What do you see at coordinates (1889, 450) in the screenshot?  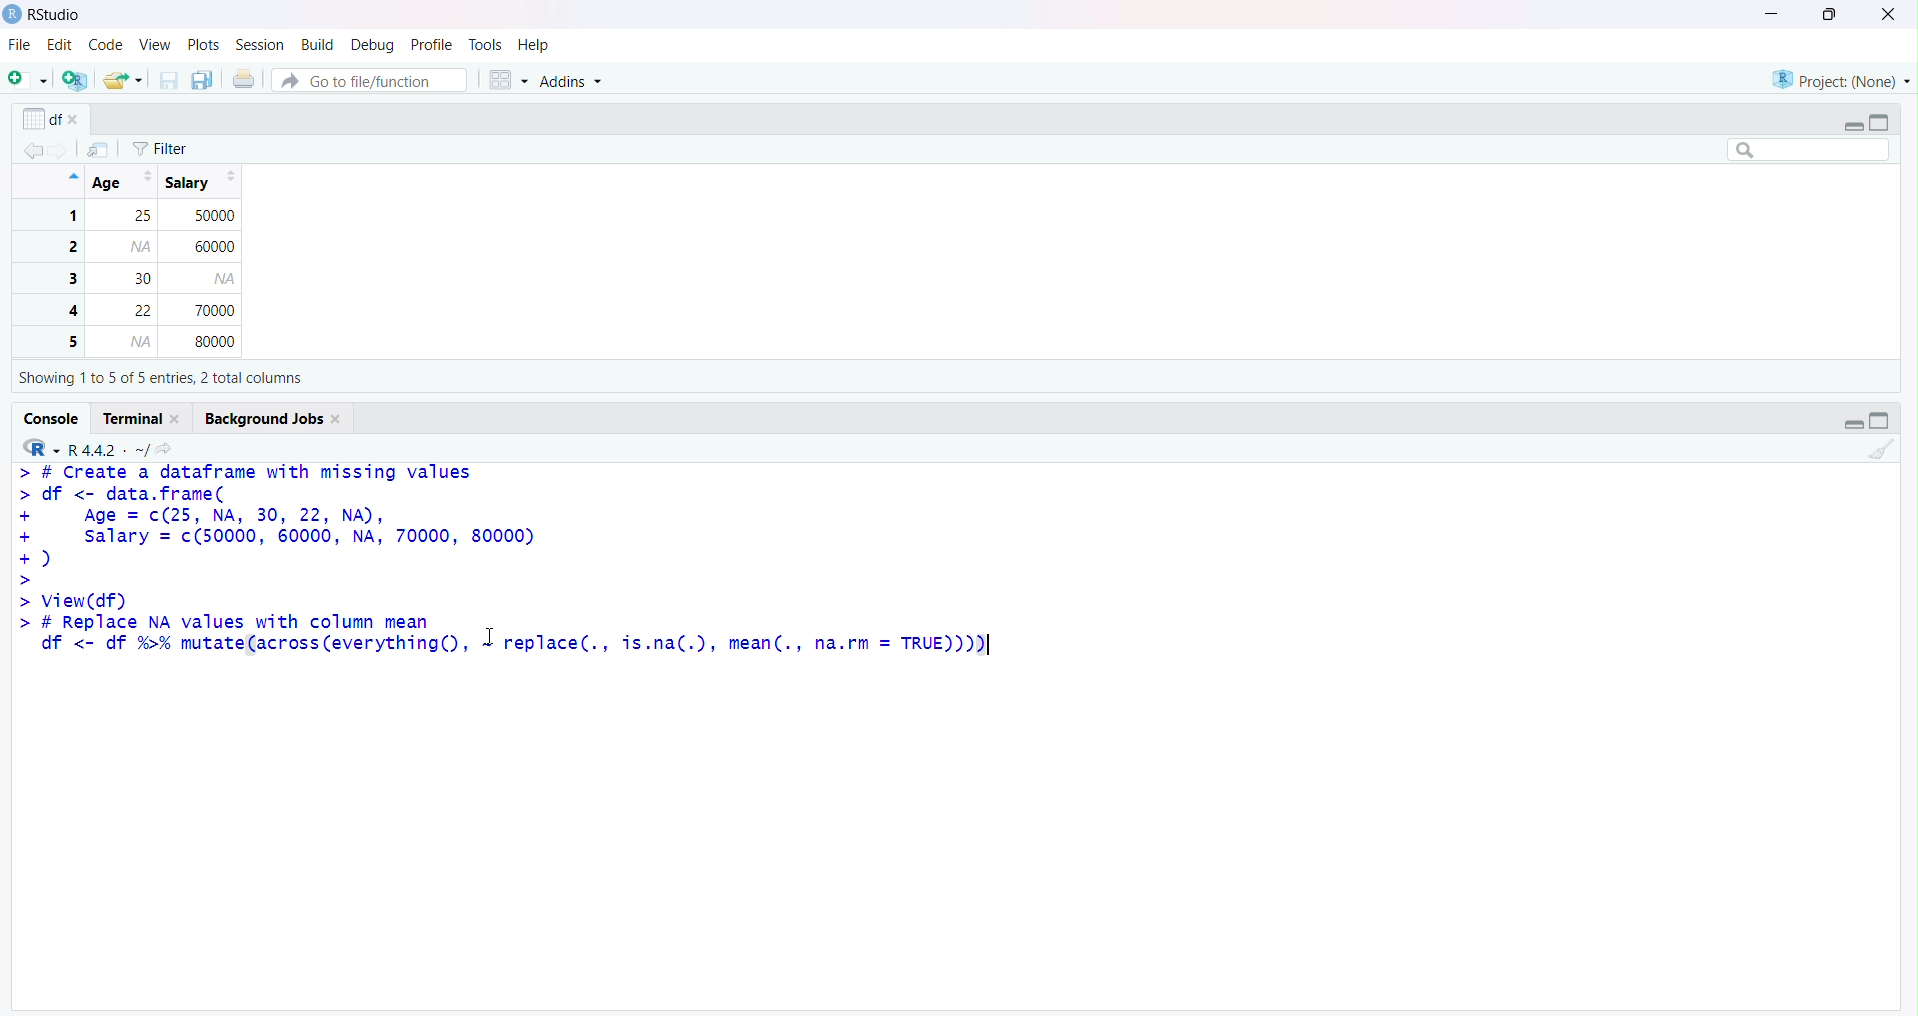 I see `Clear Console (Ctrl + L)` at bounding box center [1889, 450].